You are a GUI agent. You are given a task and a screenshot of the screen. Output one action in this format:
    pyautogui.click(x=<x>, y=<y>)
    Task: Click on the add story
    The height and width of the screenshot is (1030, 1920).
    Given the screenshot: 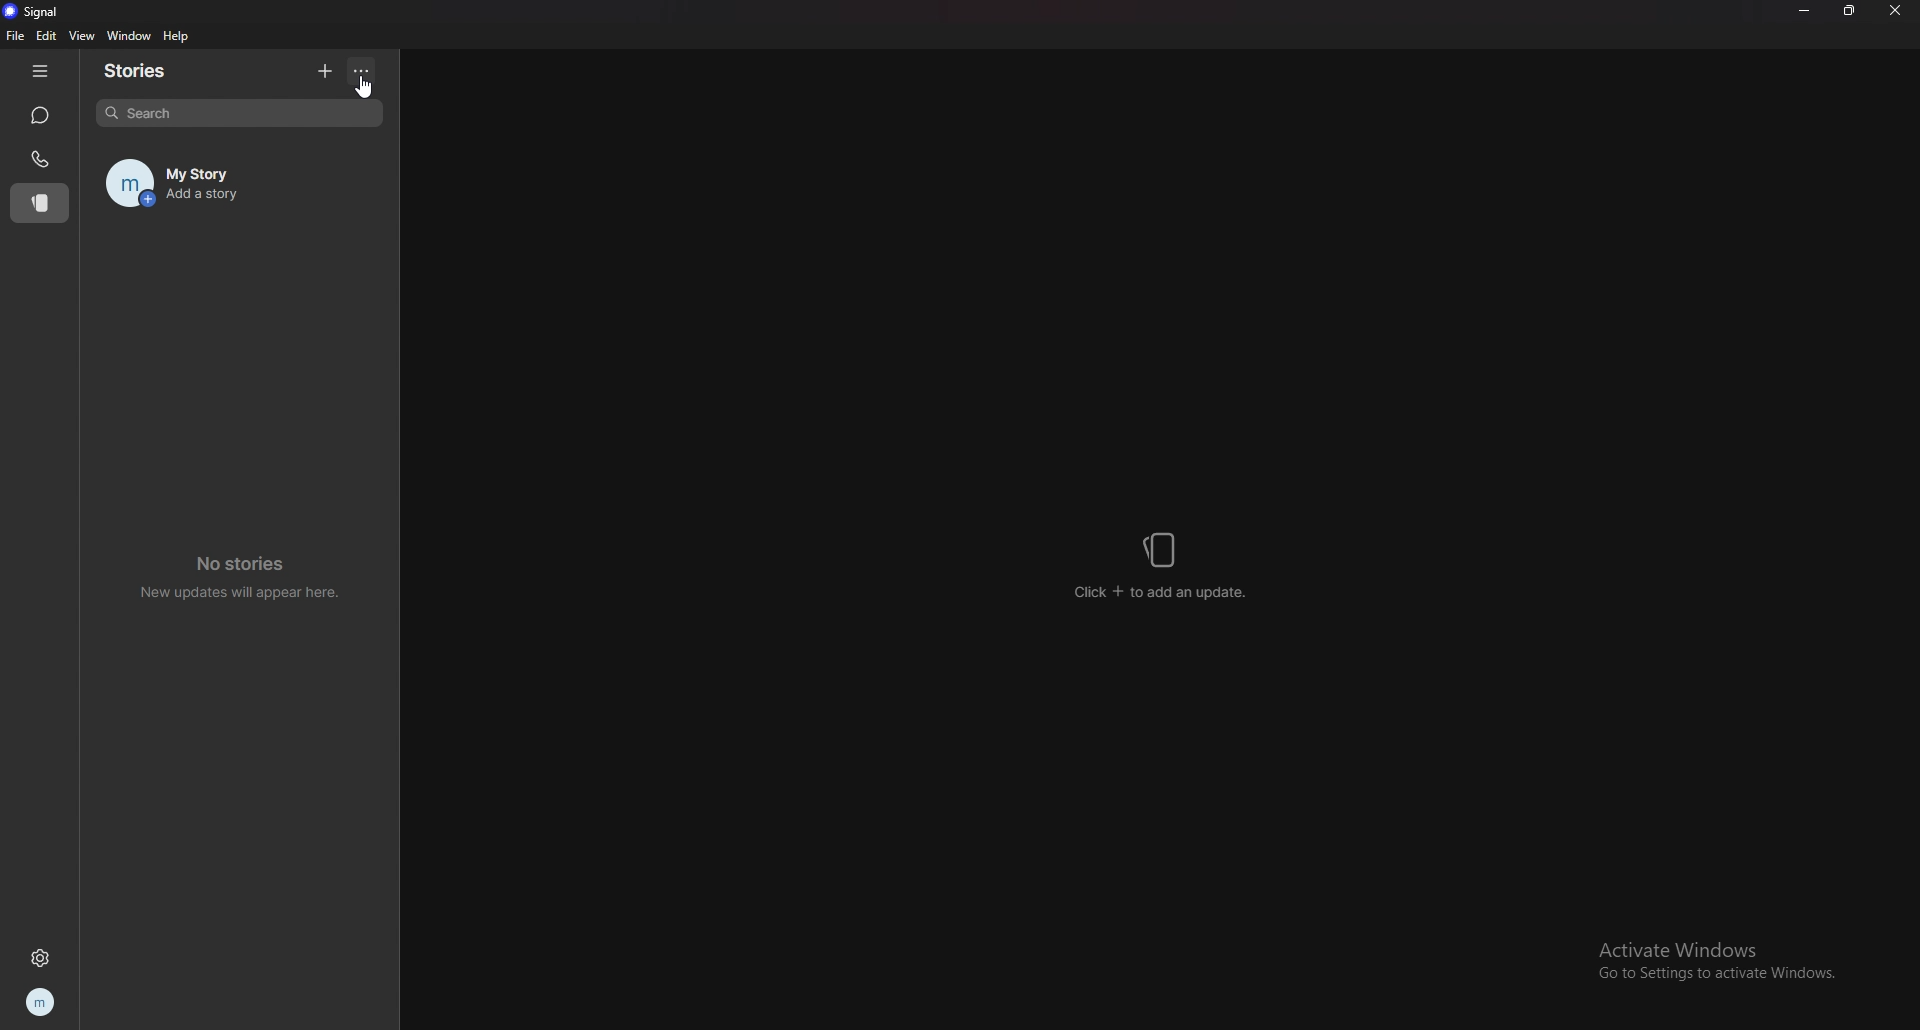 What is the action you would take?
    pyautogui.click(x=322, y=70)
    